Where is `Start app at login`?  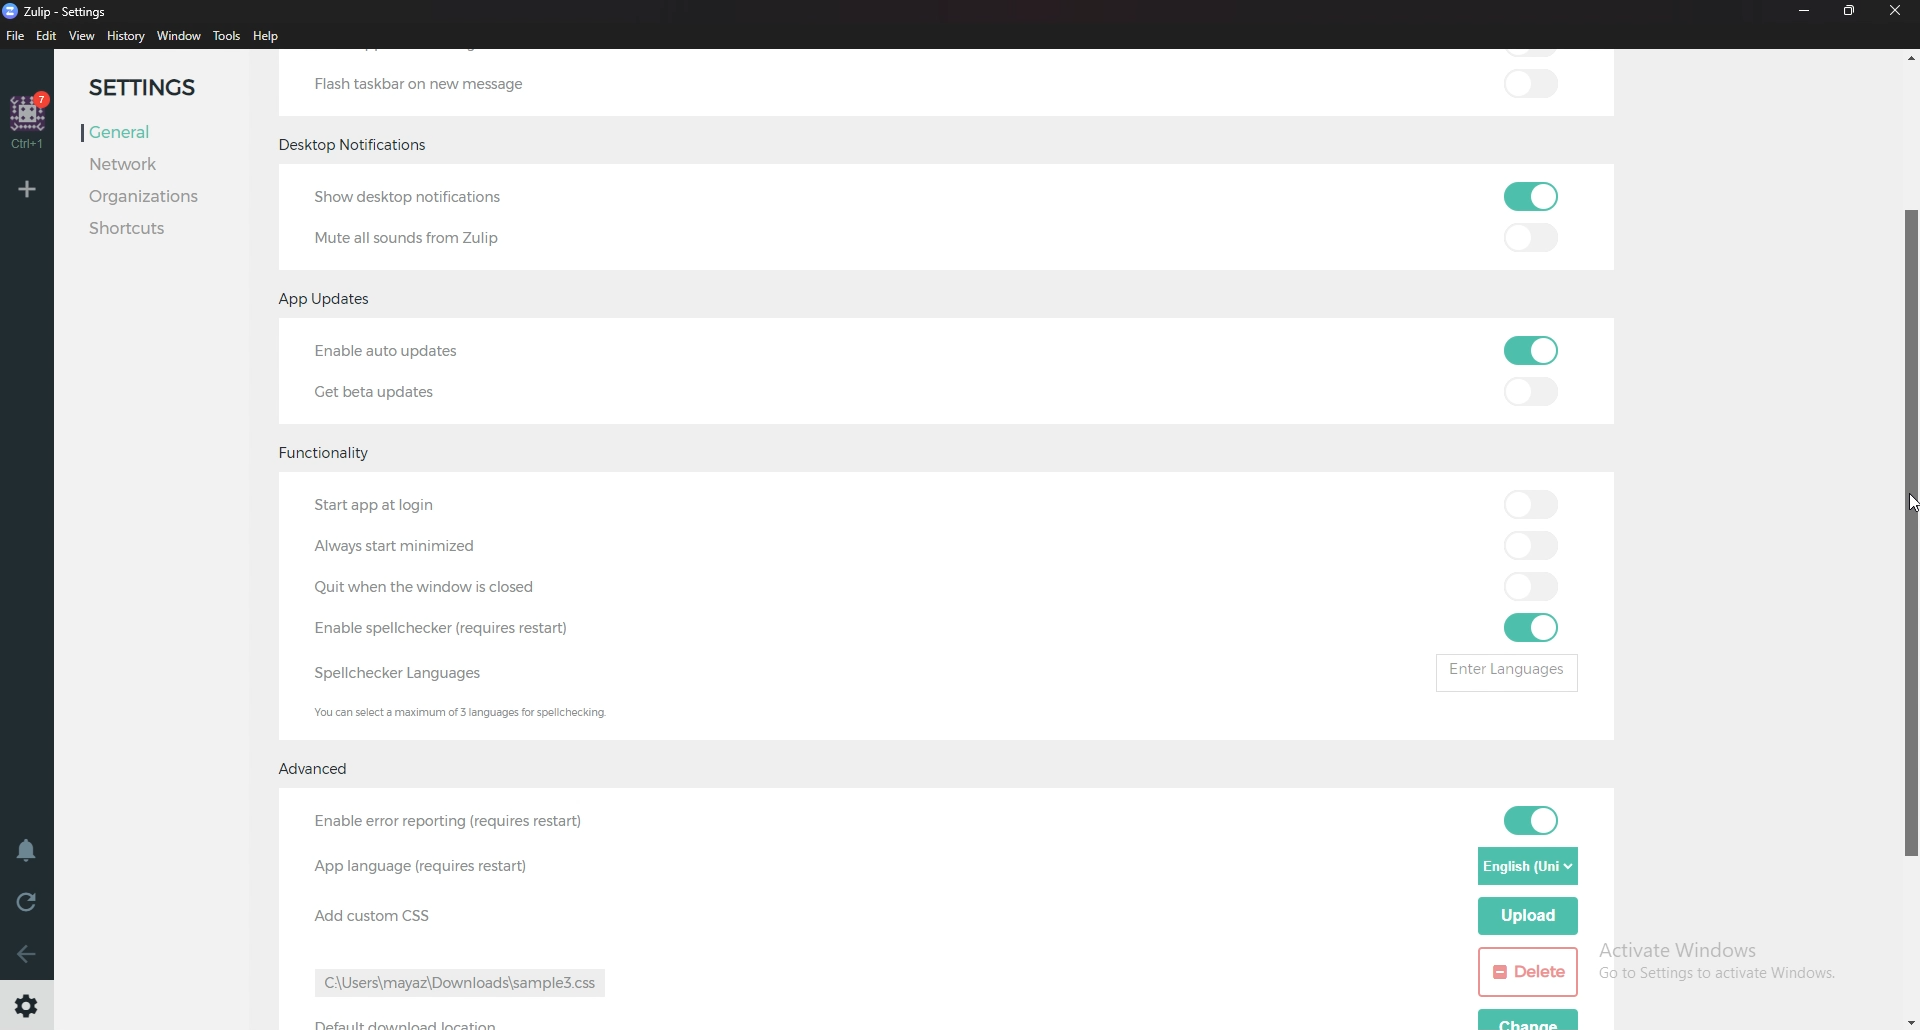 Start app at login is located at coordinates (413, 505).